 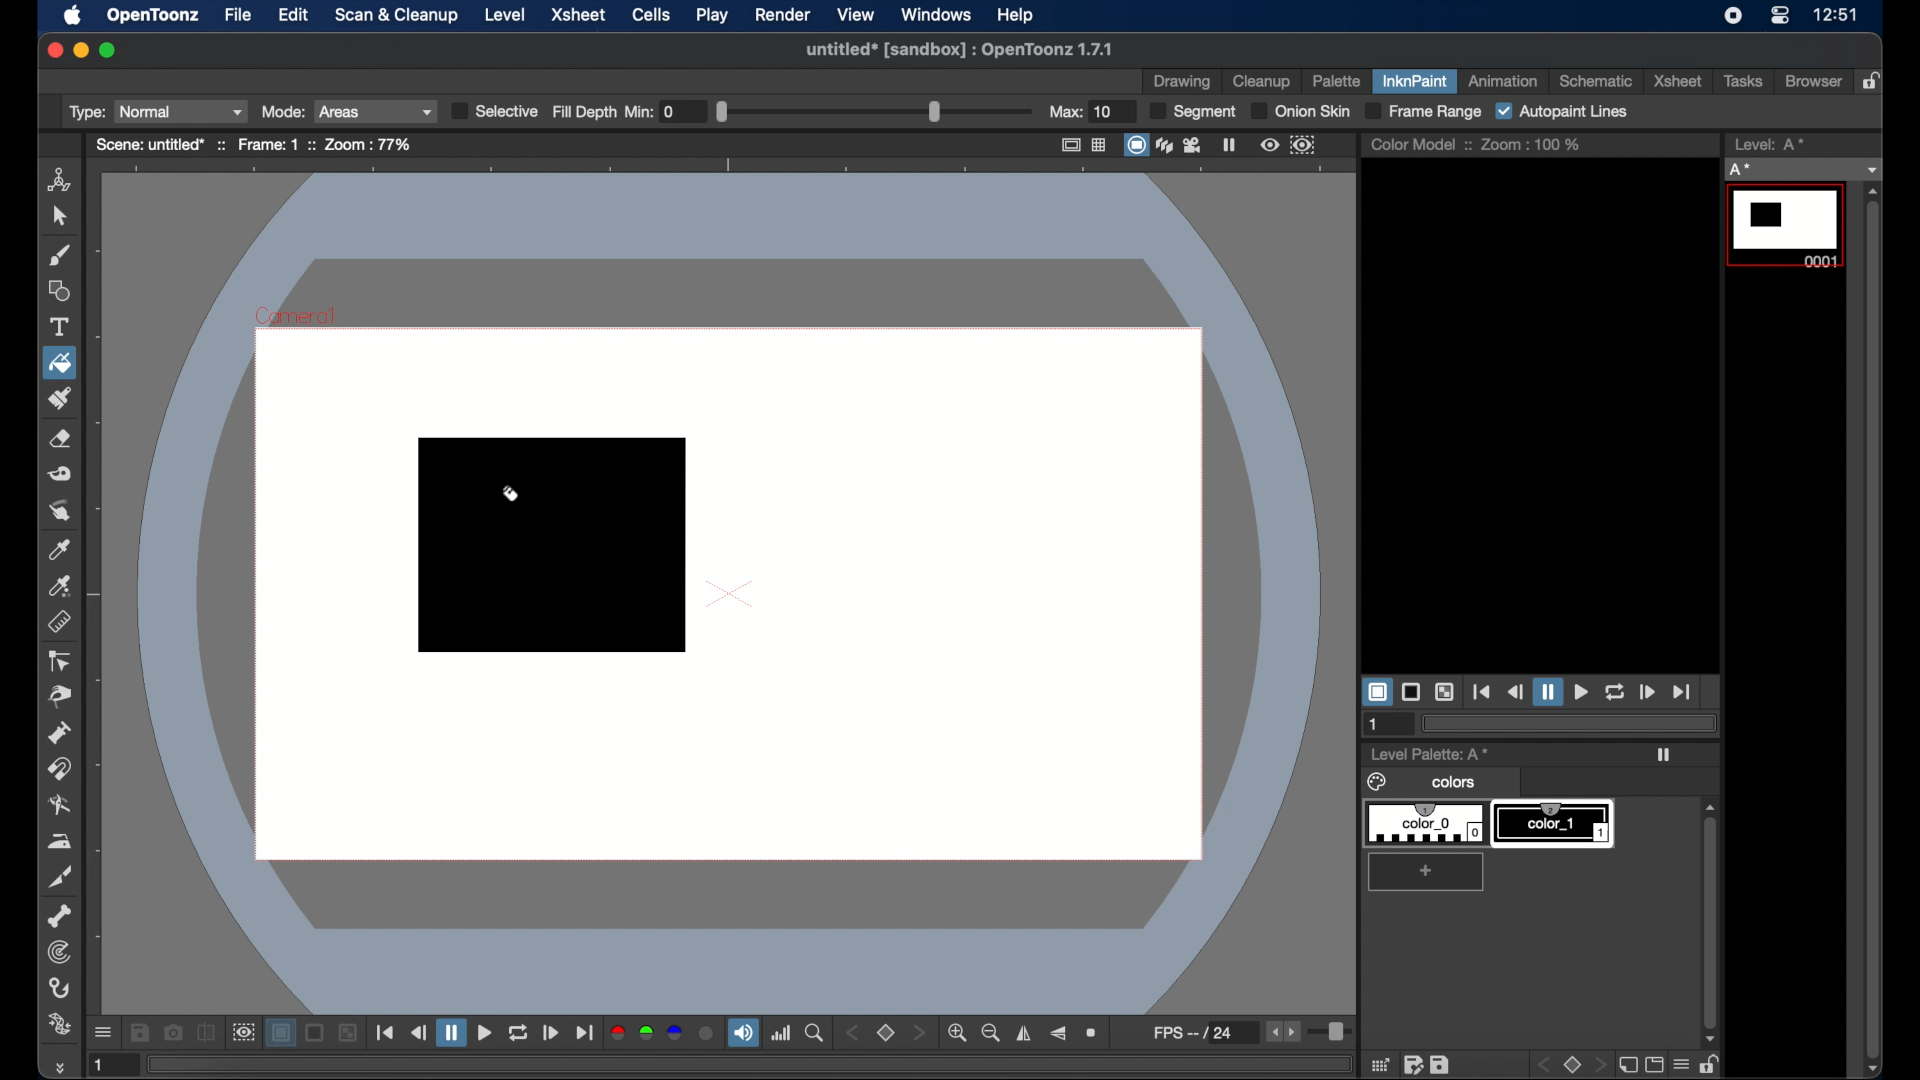 What do you see at coordinates (1614, 692) in the screenshot?
I see `loop` at bounding box center [1614, 692].